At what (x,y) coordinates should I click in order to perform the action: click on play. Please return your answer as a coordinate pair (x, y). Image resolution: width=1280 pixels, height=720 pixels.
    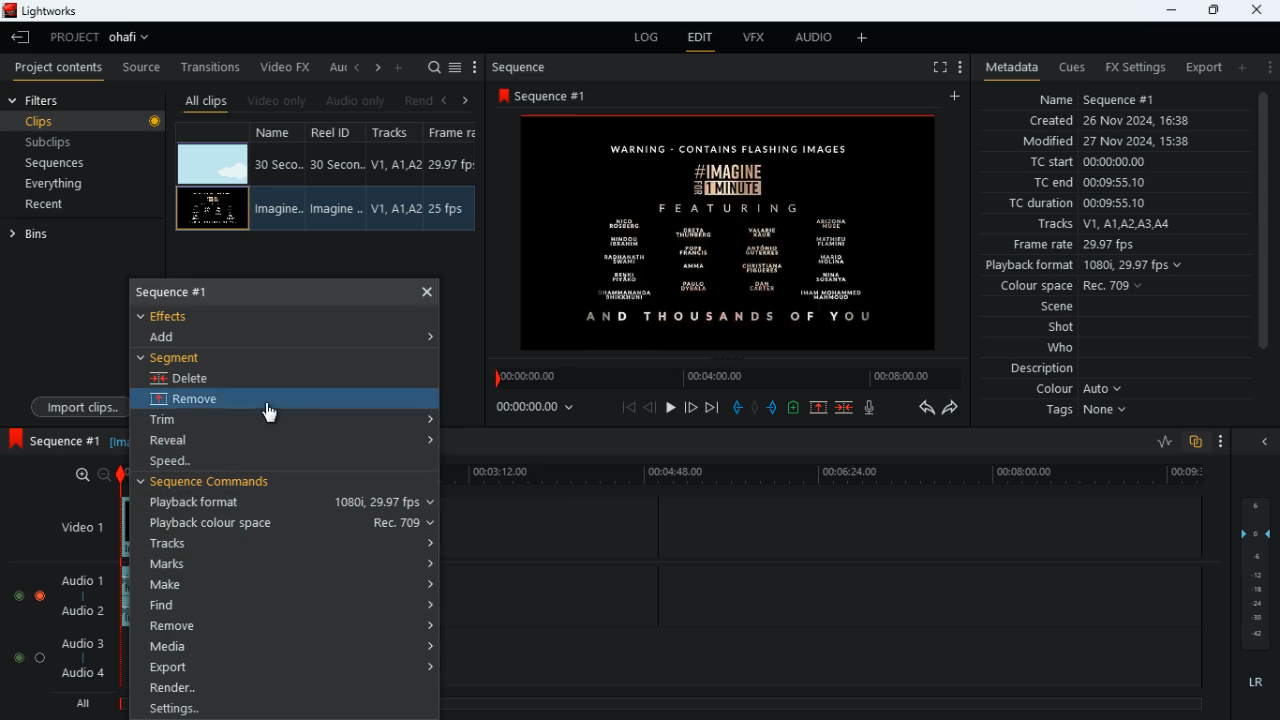
    Looking at the image, I should click on (669, 408).